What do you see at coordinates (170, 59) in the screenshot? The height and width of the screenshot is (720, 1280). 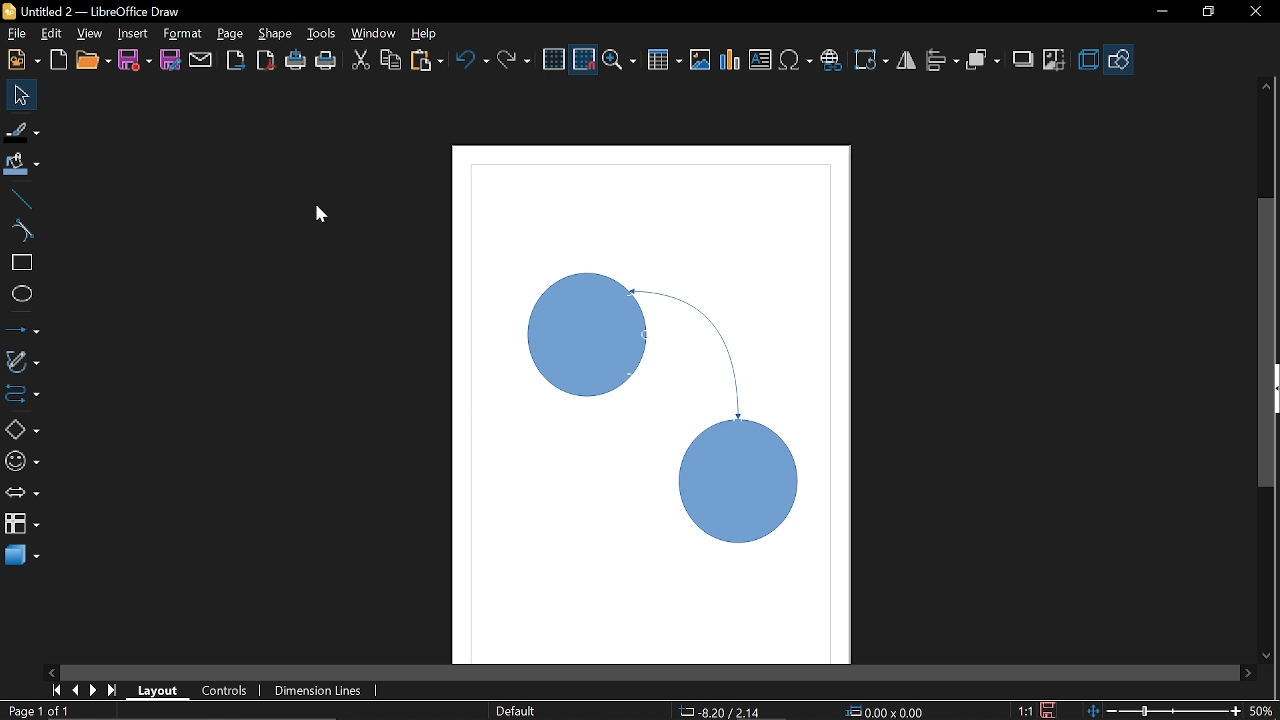 I see `Save as` at bounding box center [170, 59].